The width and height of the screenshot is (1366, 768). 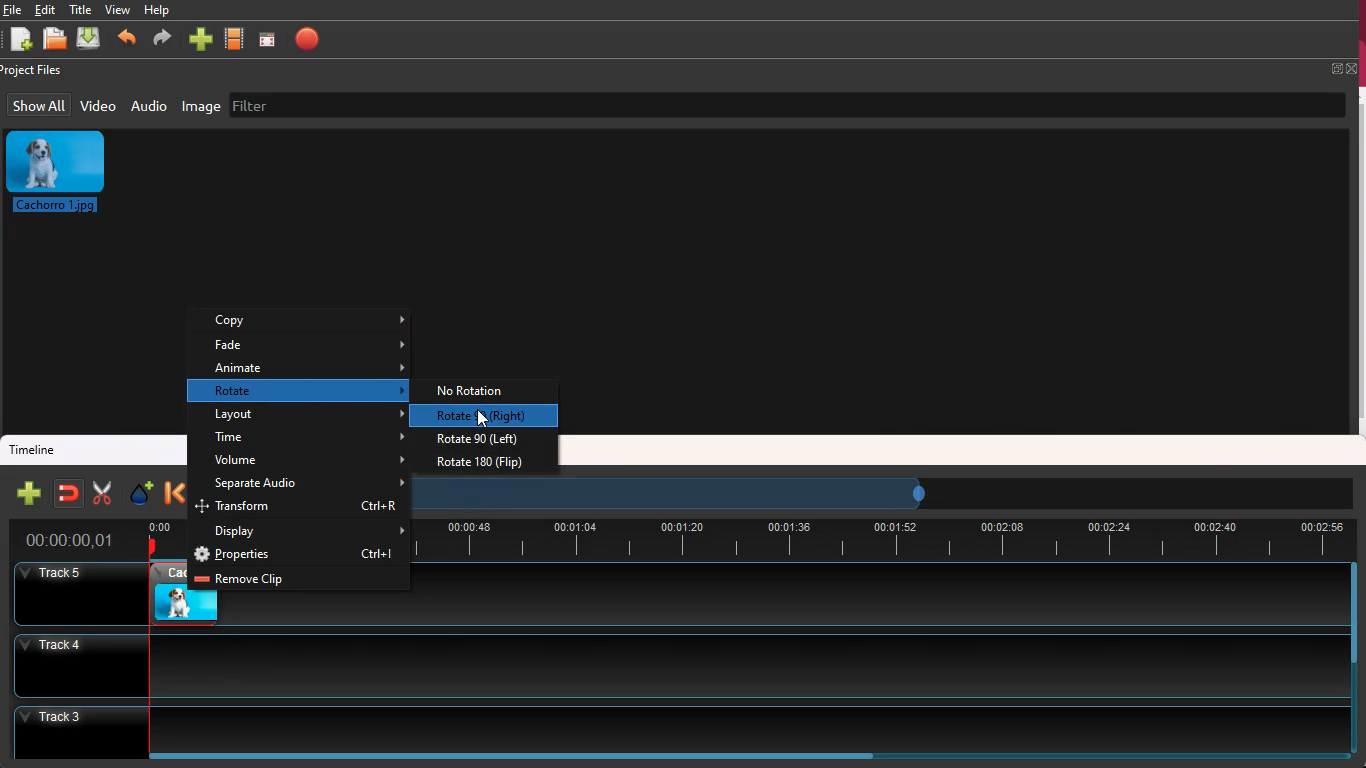 I want to click on transform, so click(x=298, y=509).